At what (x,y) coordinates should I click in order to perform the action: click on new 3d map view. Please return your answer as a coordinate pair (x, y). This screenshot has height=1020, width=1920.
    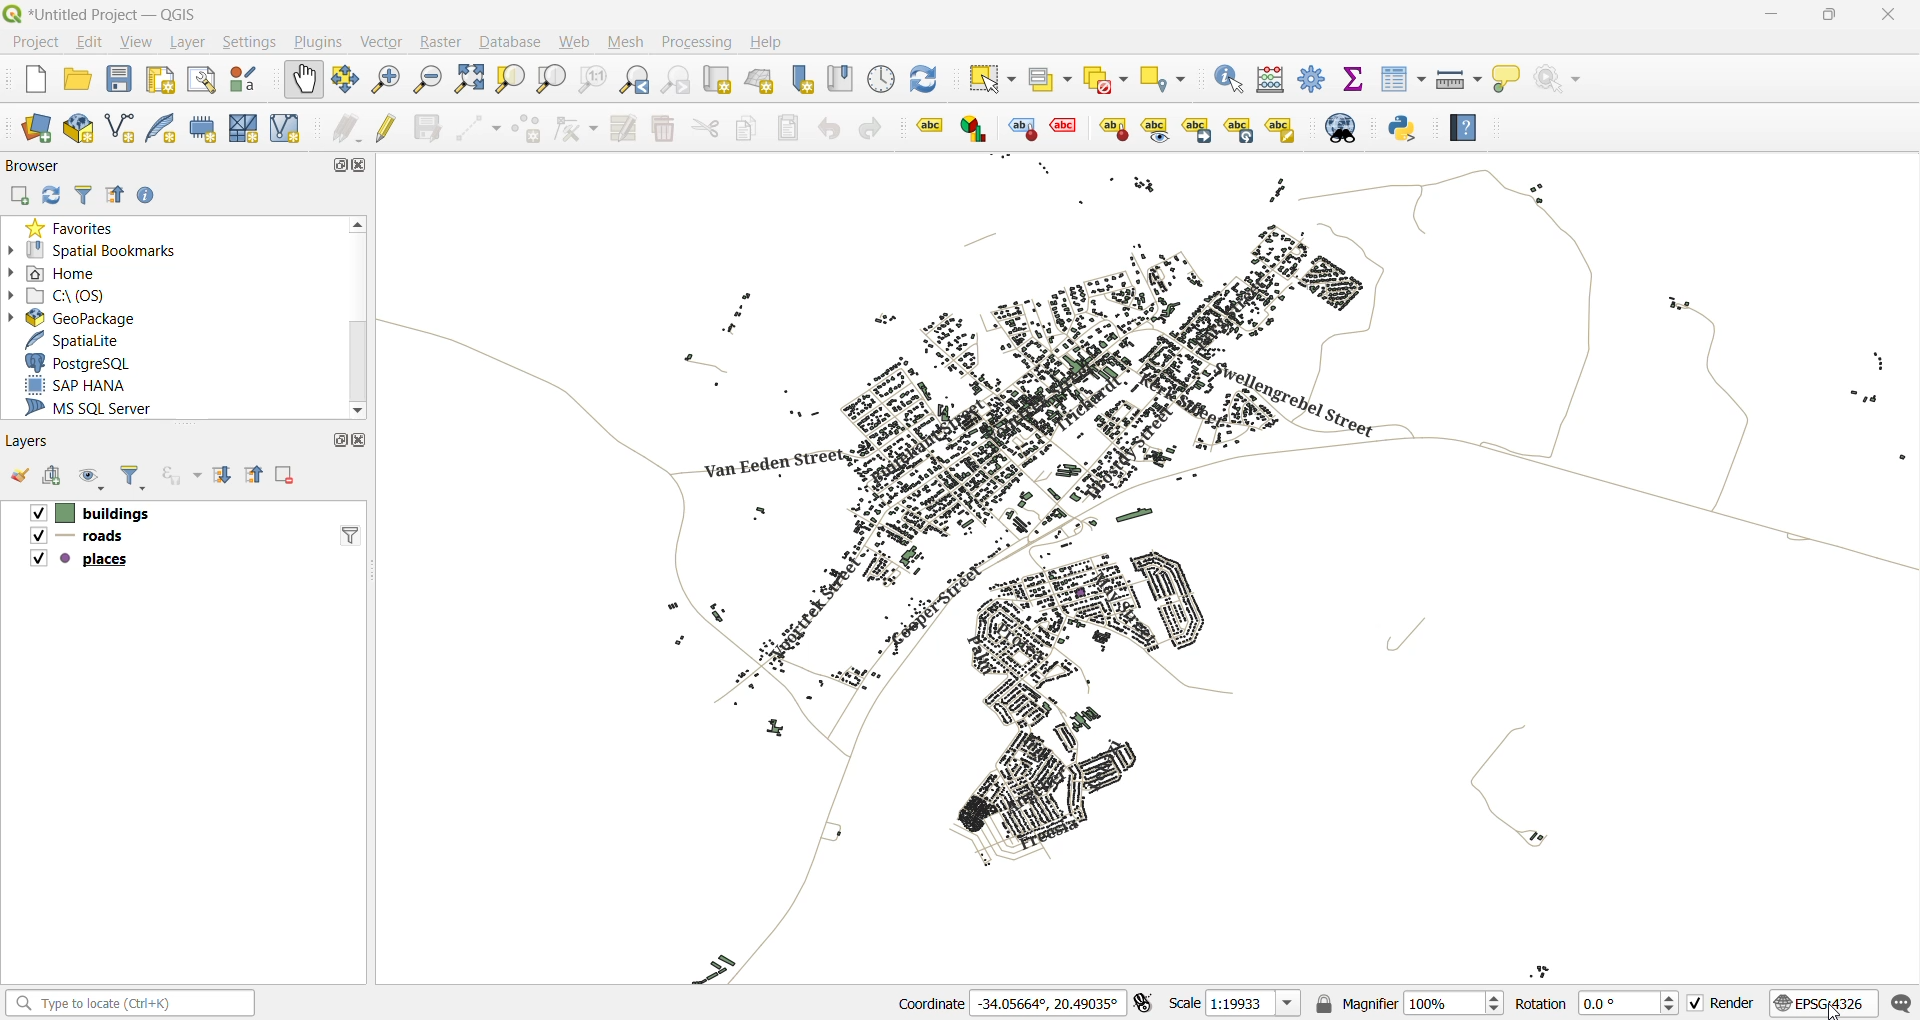
    Looking at the image, I should click on (761, 79).